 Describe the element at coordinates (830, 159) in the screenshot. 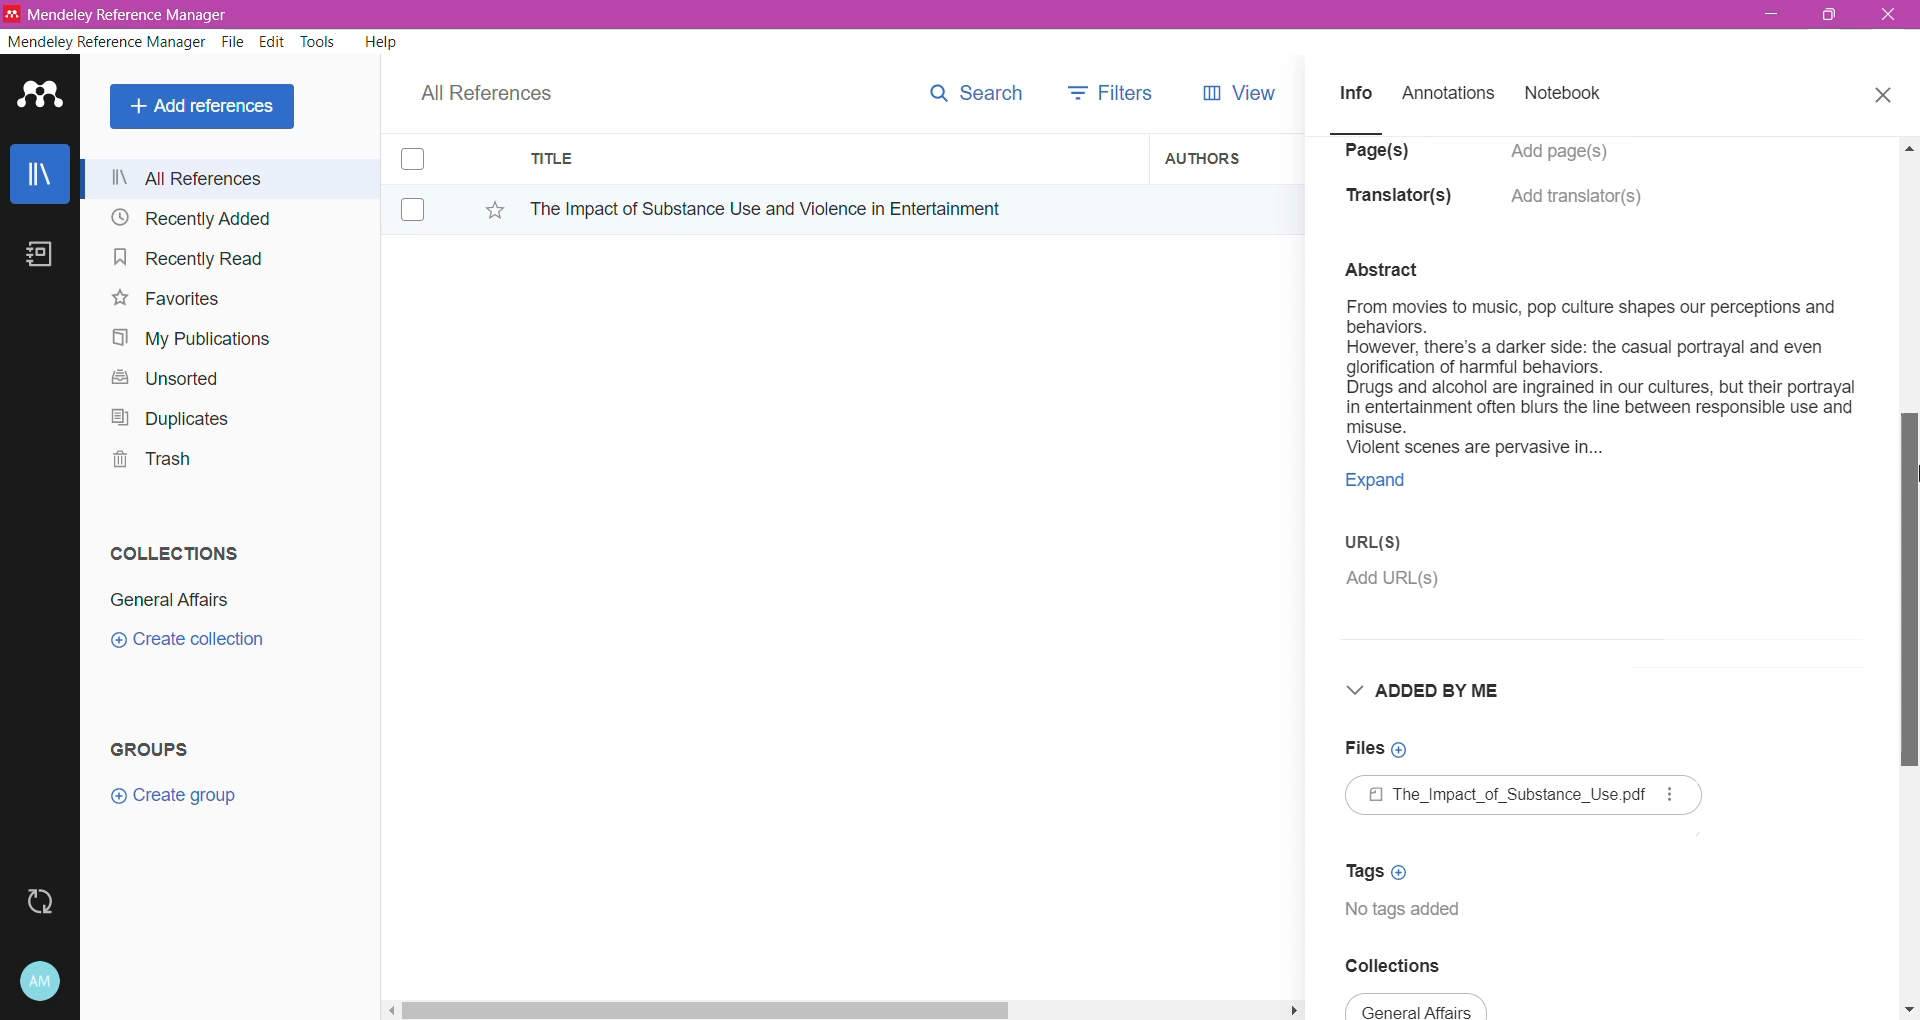

I see `Title` at that location.